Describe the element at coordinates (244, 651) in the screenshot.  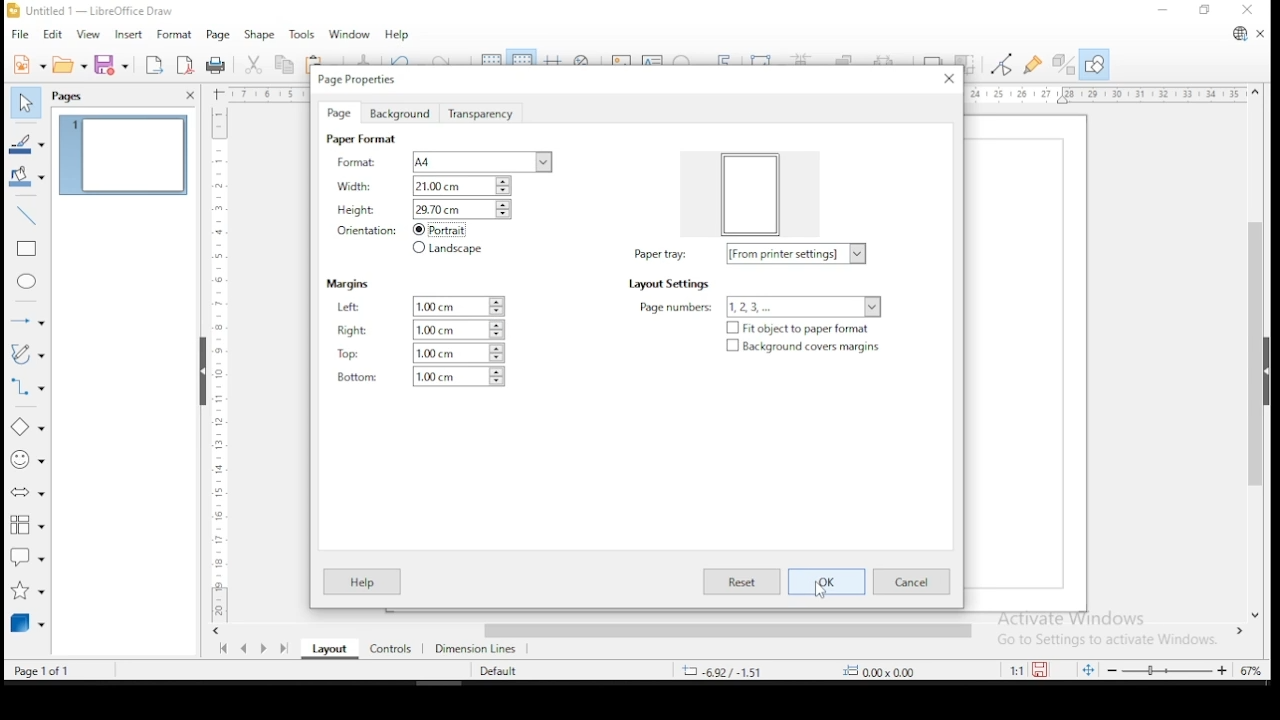
I see `previous page` at that location.